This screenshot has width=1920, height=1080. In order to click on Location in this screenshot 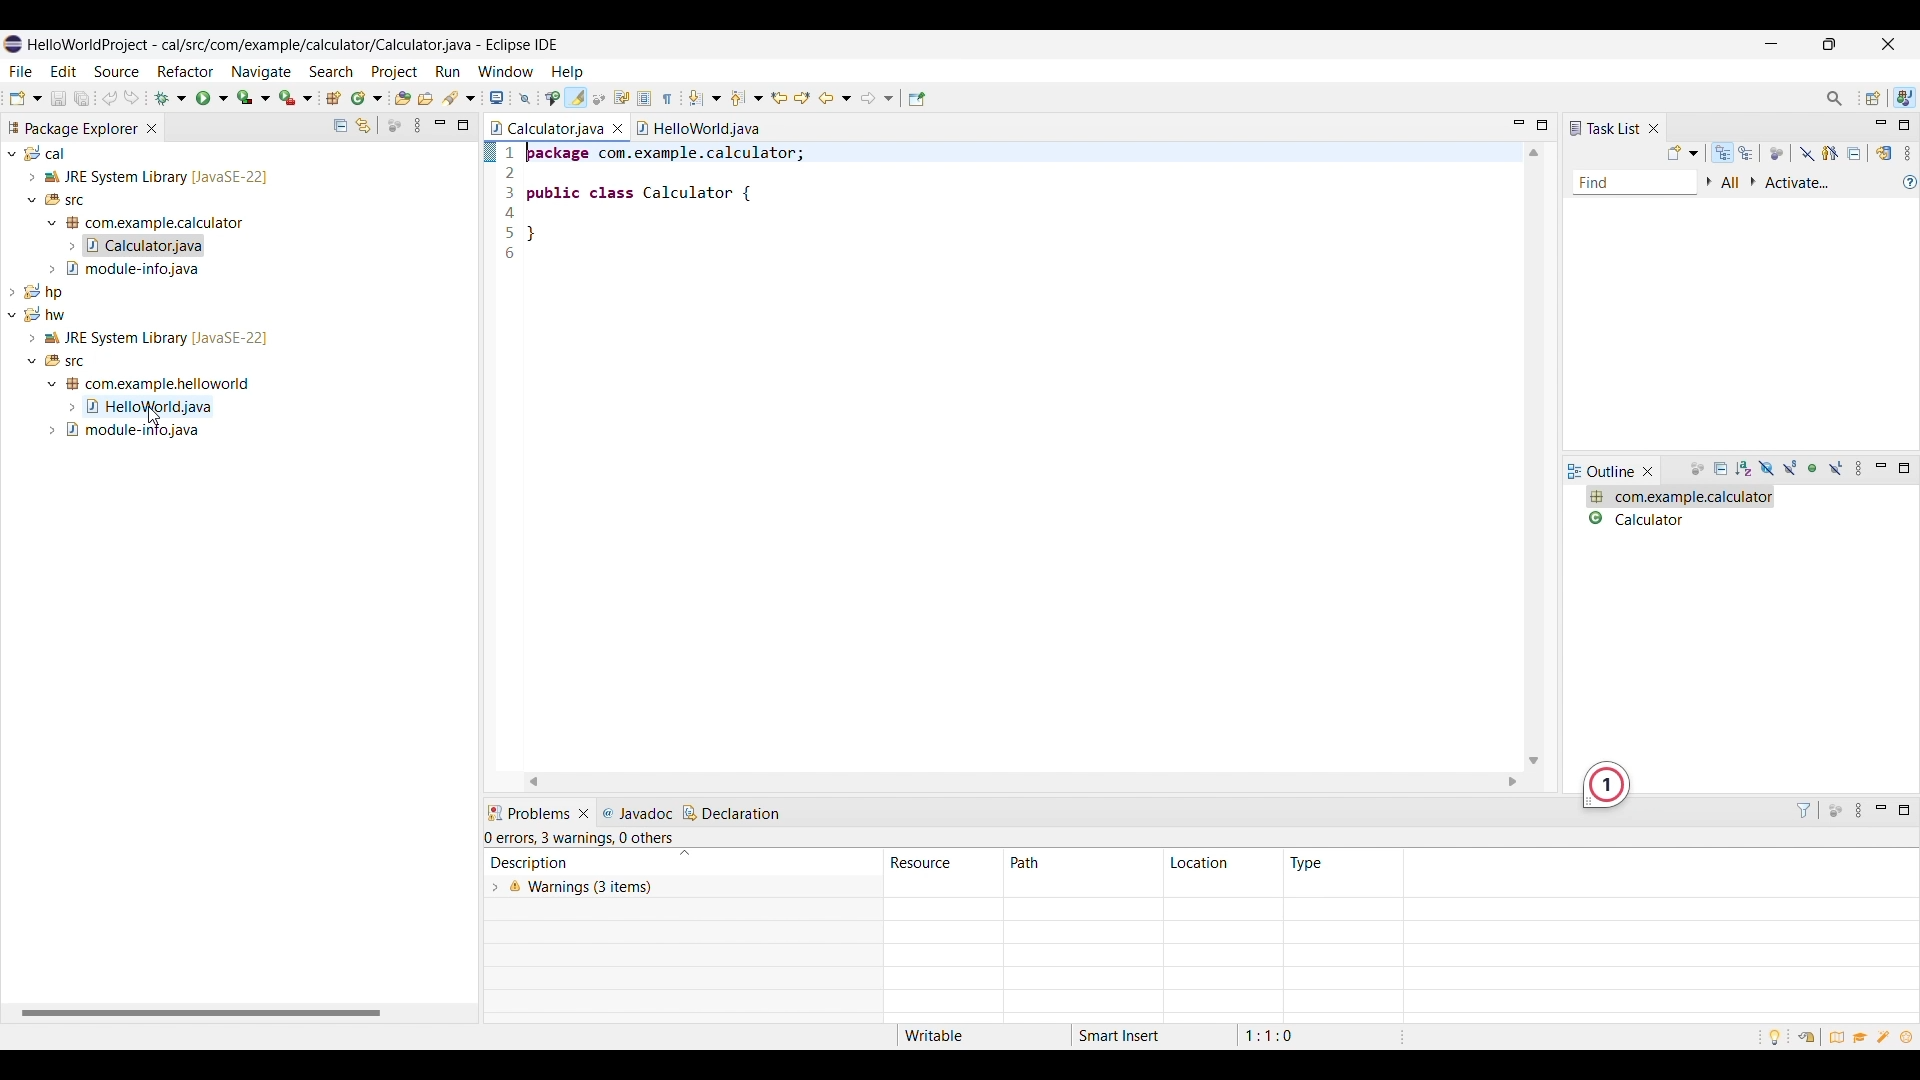, I will do `click(1222, 863)`.